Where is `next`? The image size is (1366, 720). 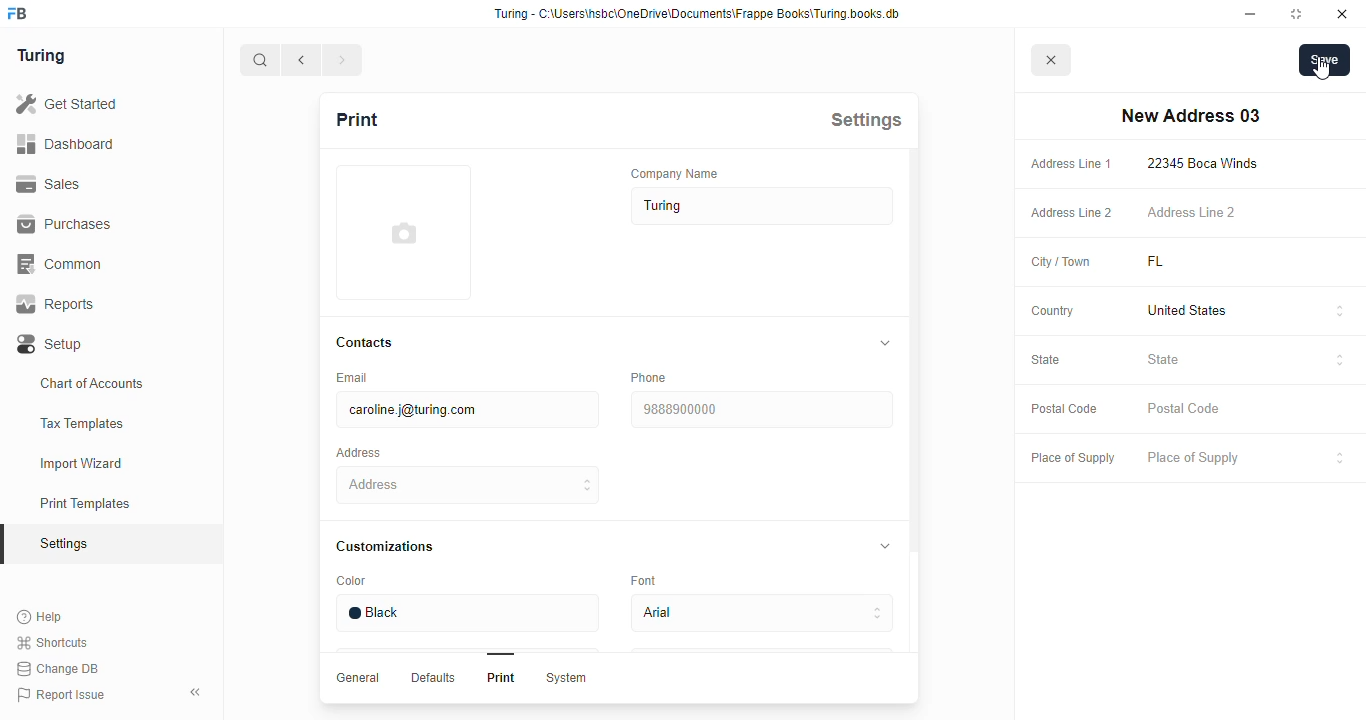
next is located at coordinates (344, 60).